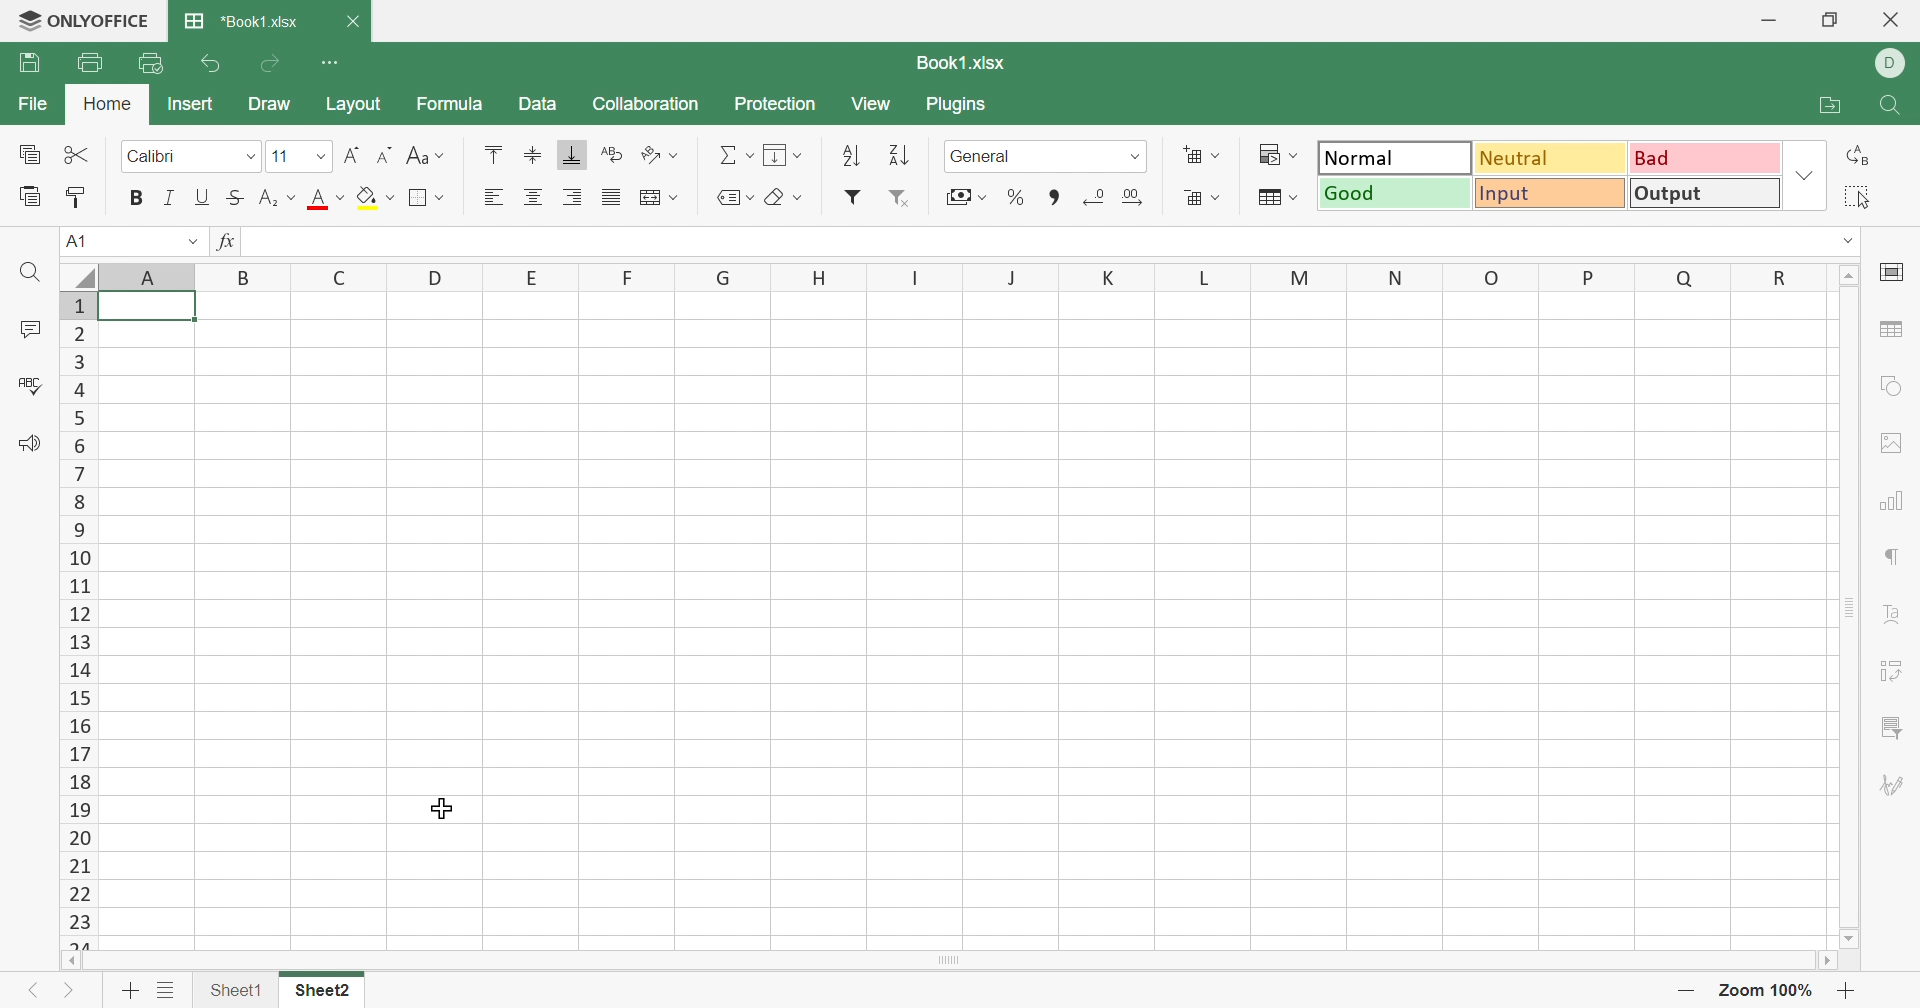  Describe the element at coordinates (30, 985) in the screenshot. I see `Previous` at that location.